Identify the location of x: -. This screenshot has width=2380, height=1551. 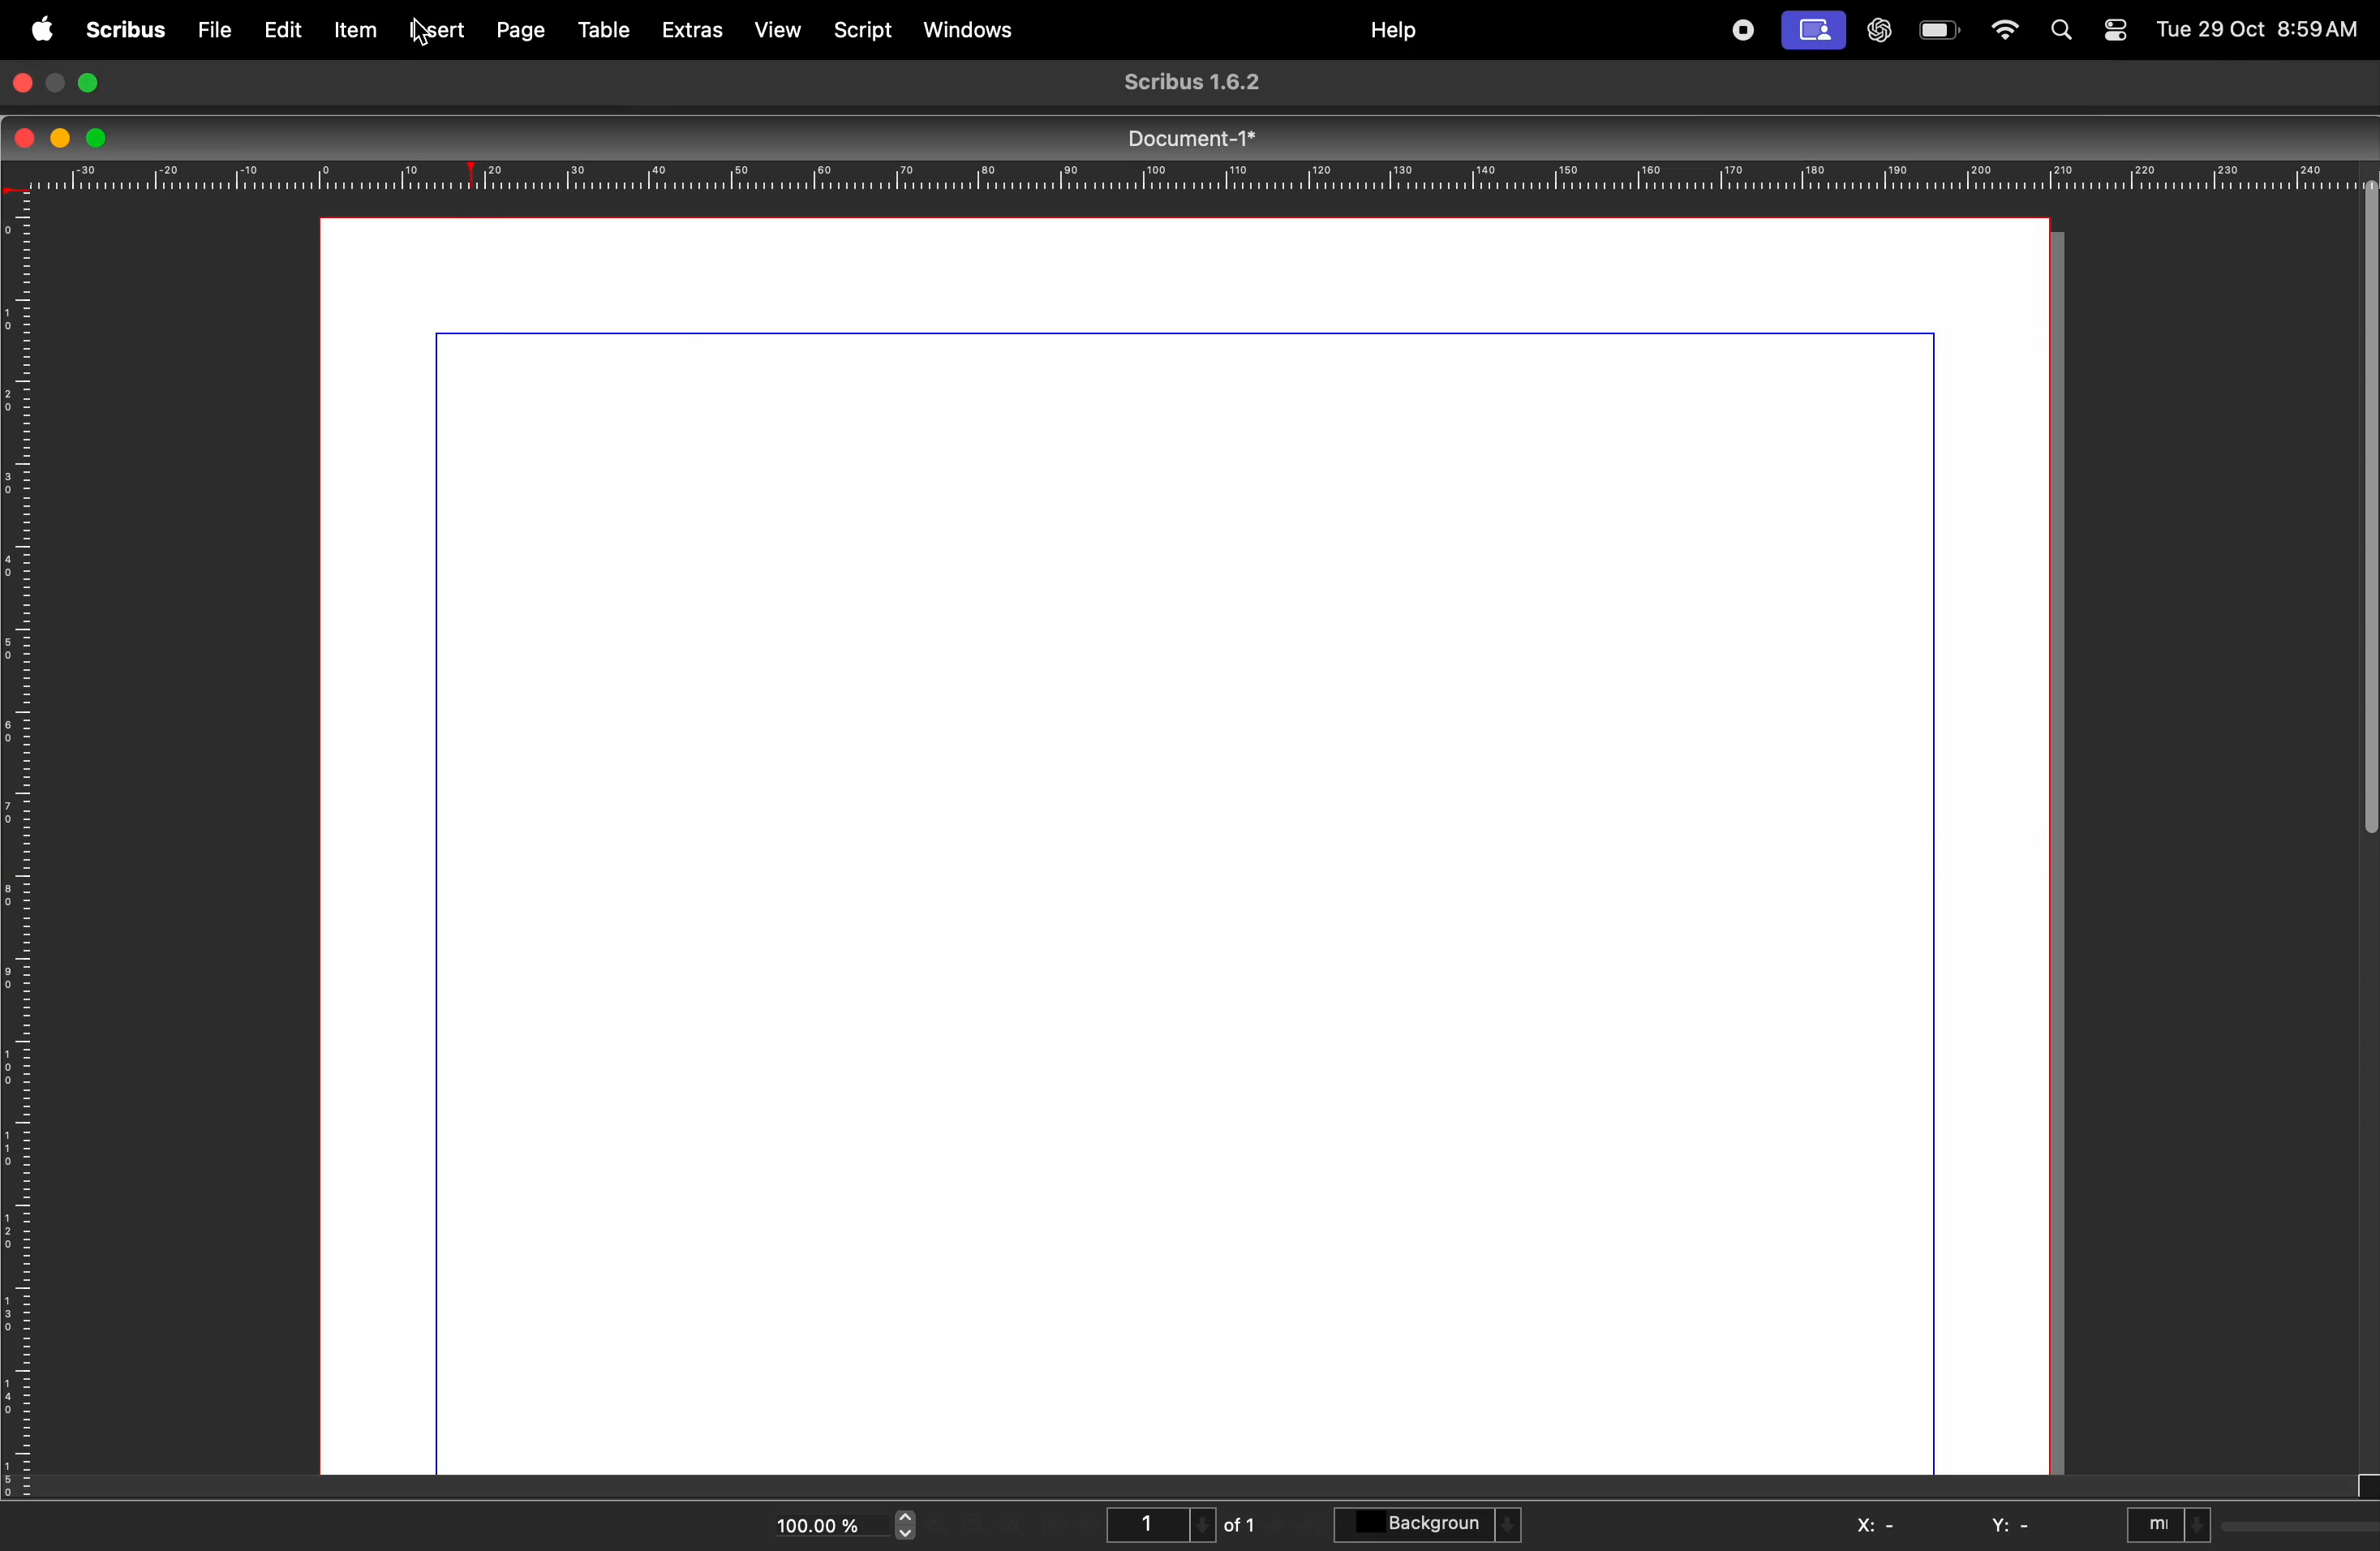
(1878, 1523).